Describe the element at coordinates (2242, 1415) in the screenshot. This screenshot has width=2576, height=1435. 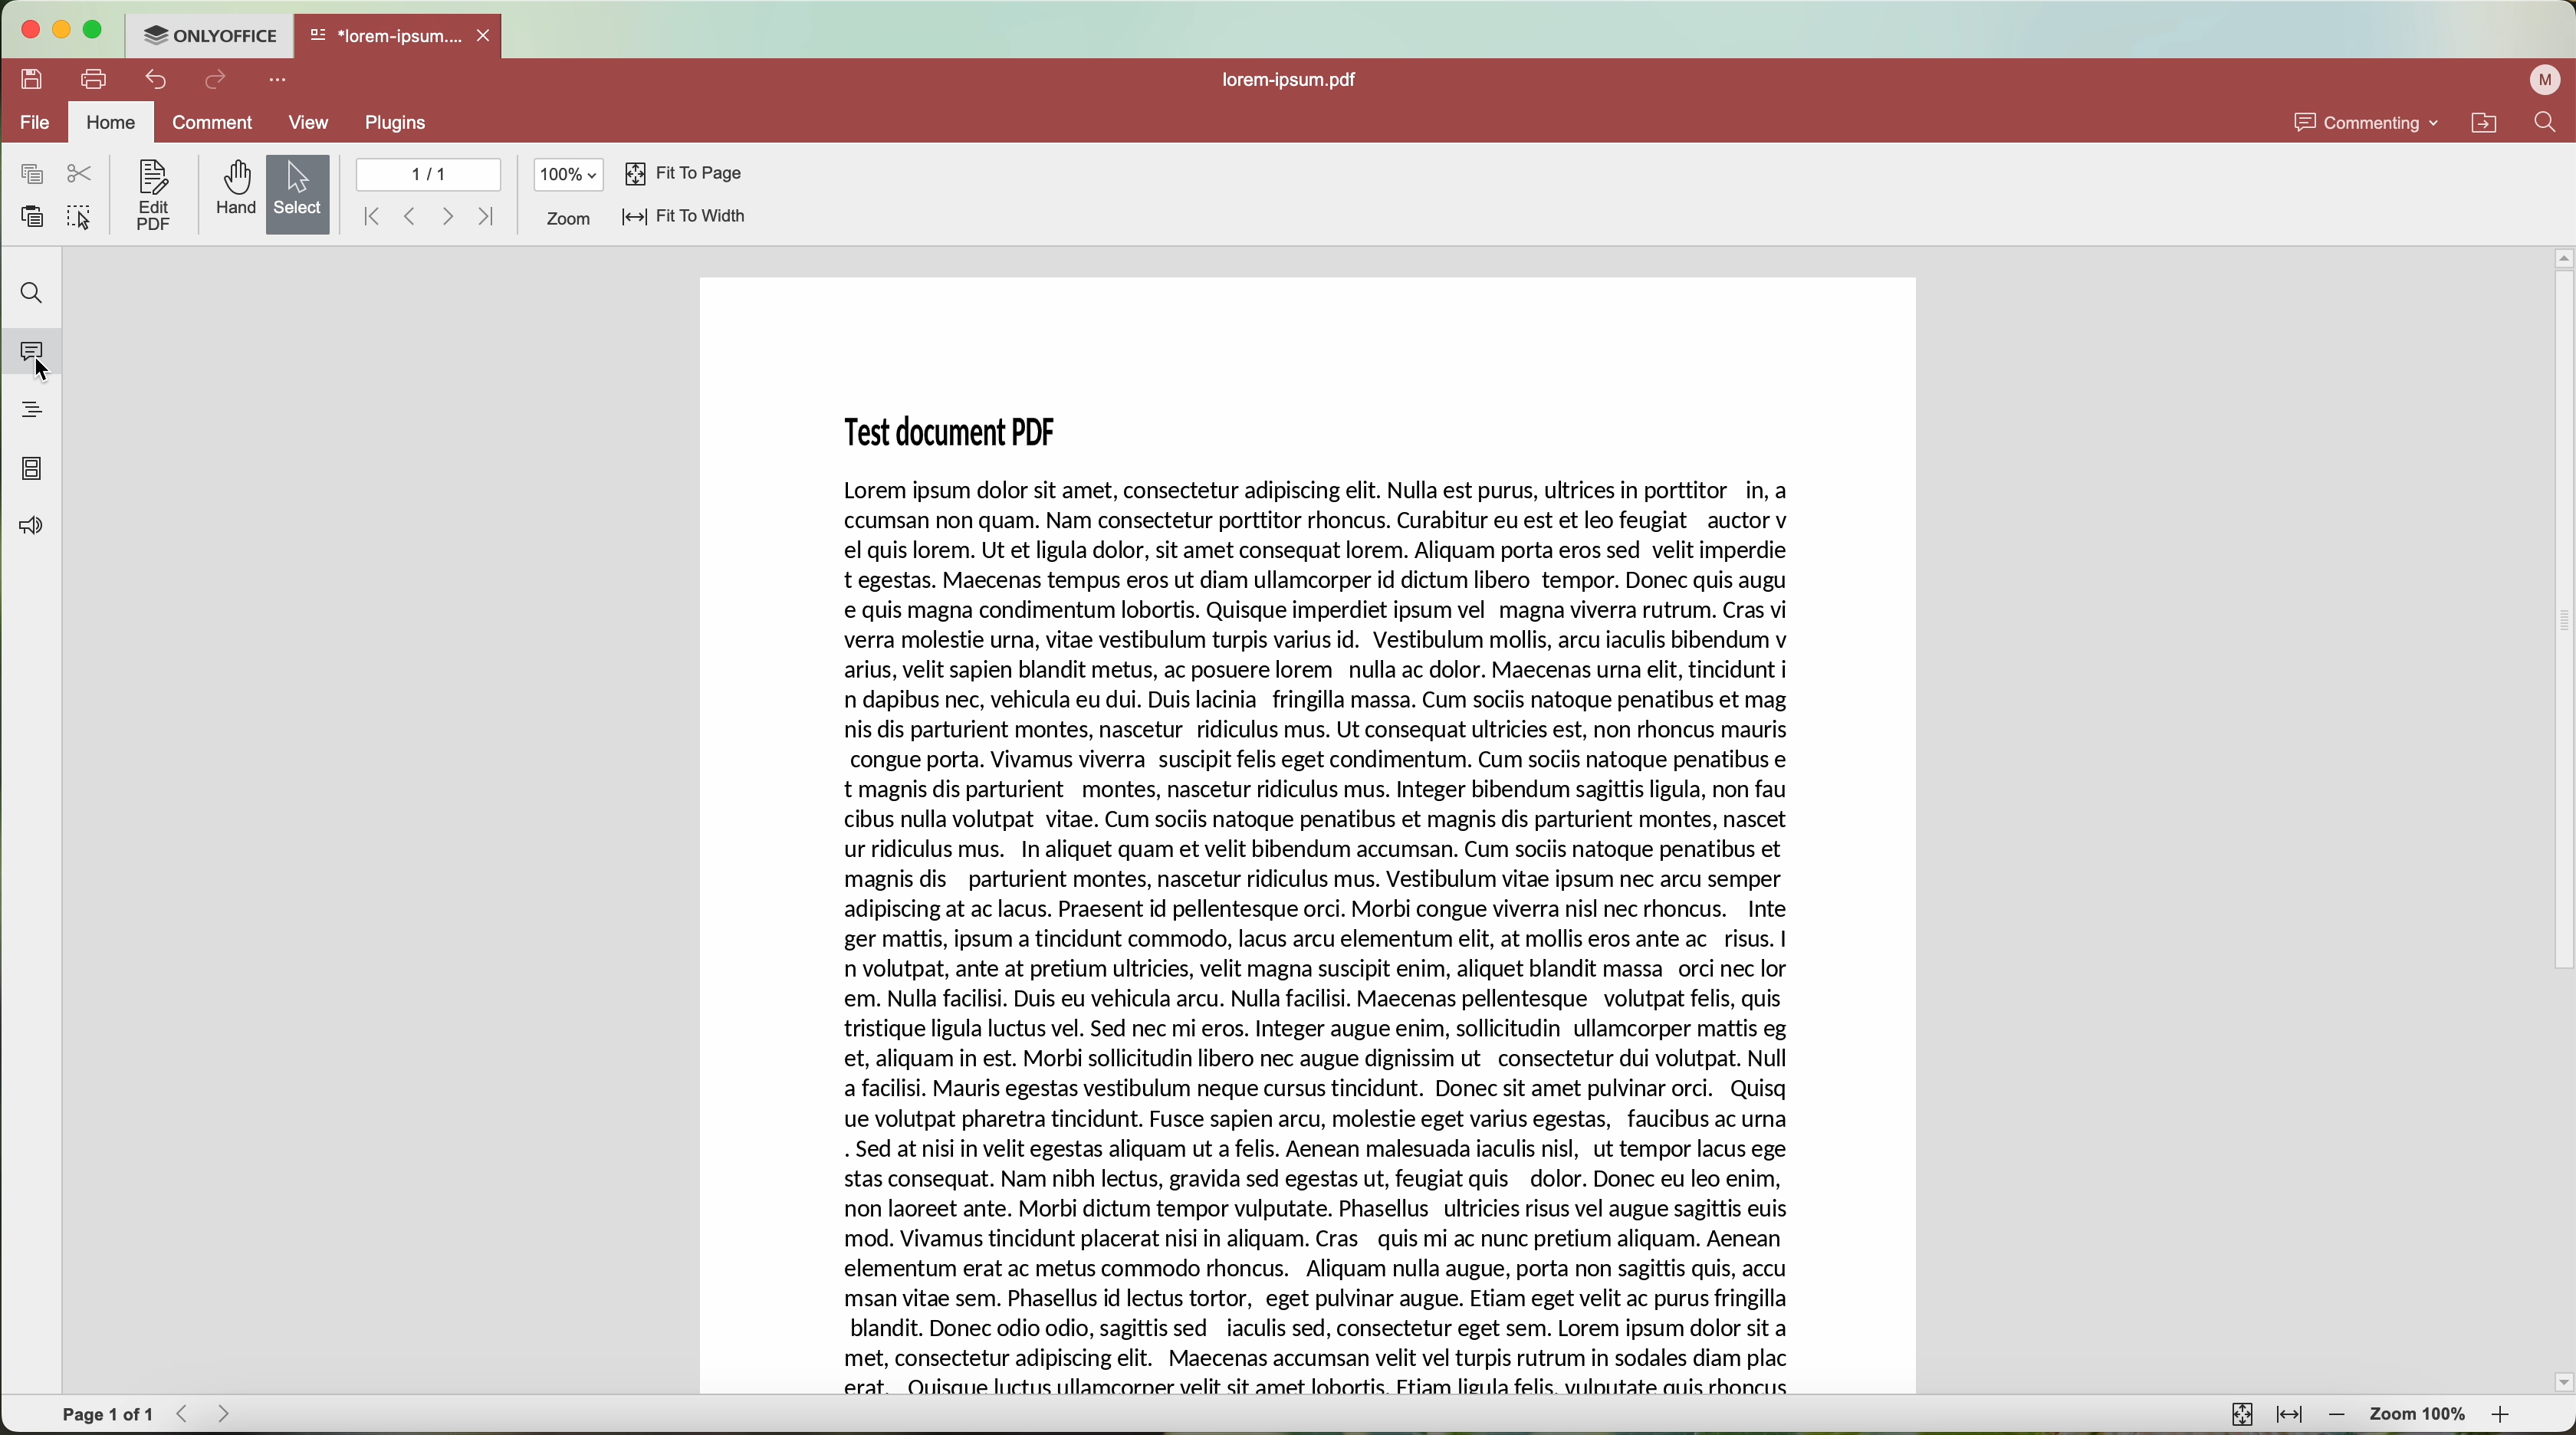
I see `fit to page` at that location.